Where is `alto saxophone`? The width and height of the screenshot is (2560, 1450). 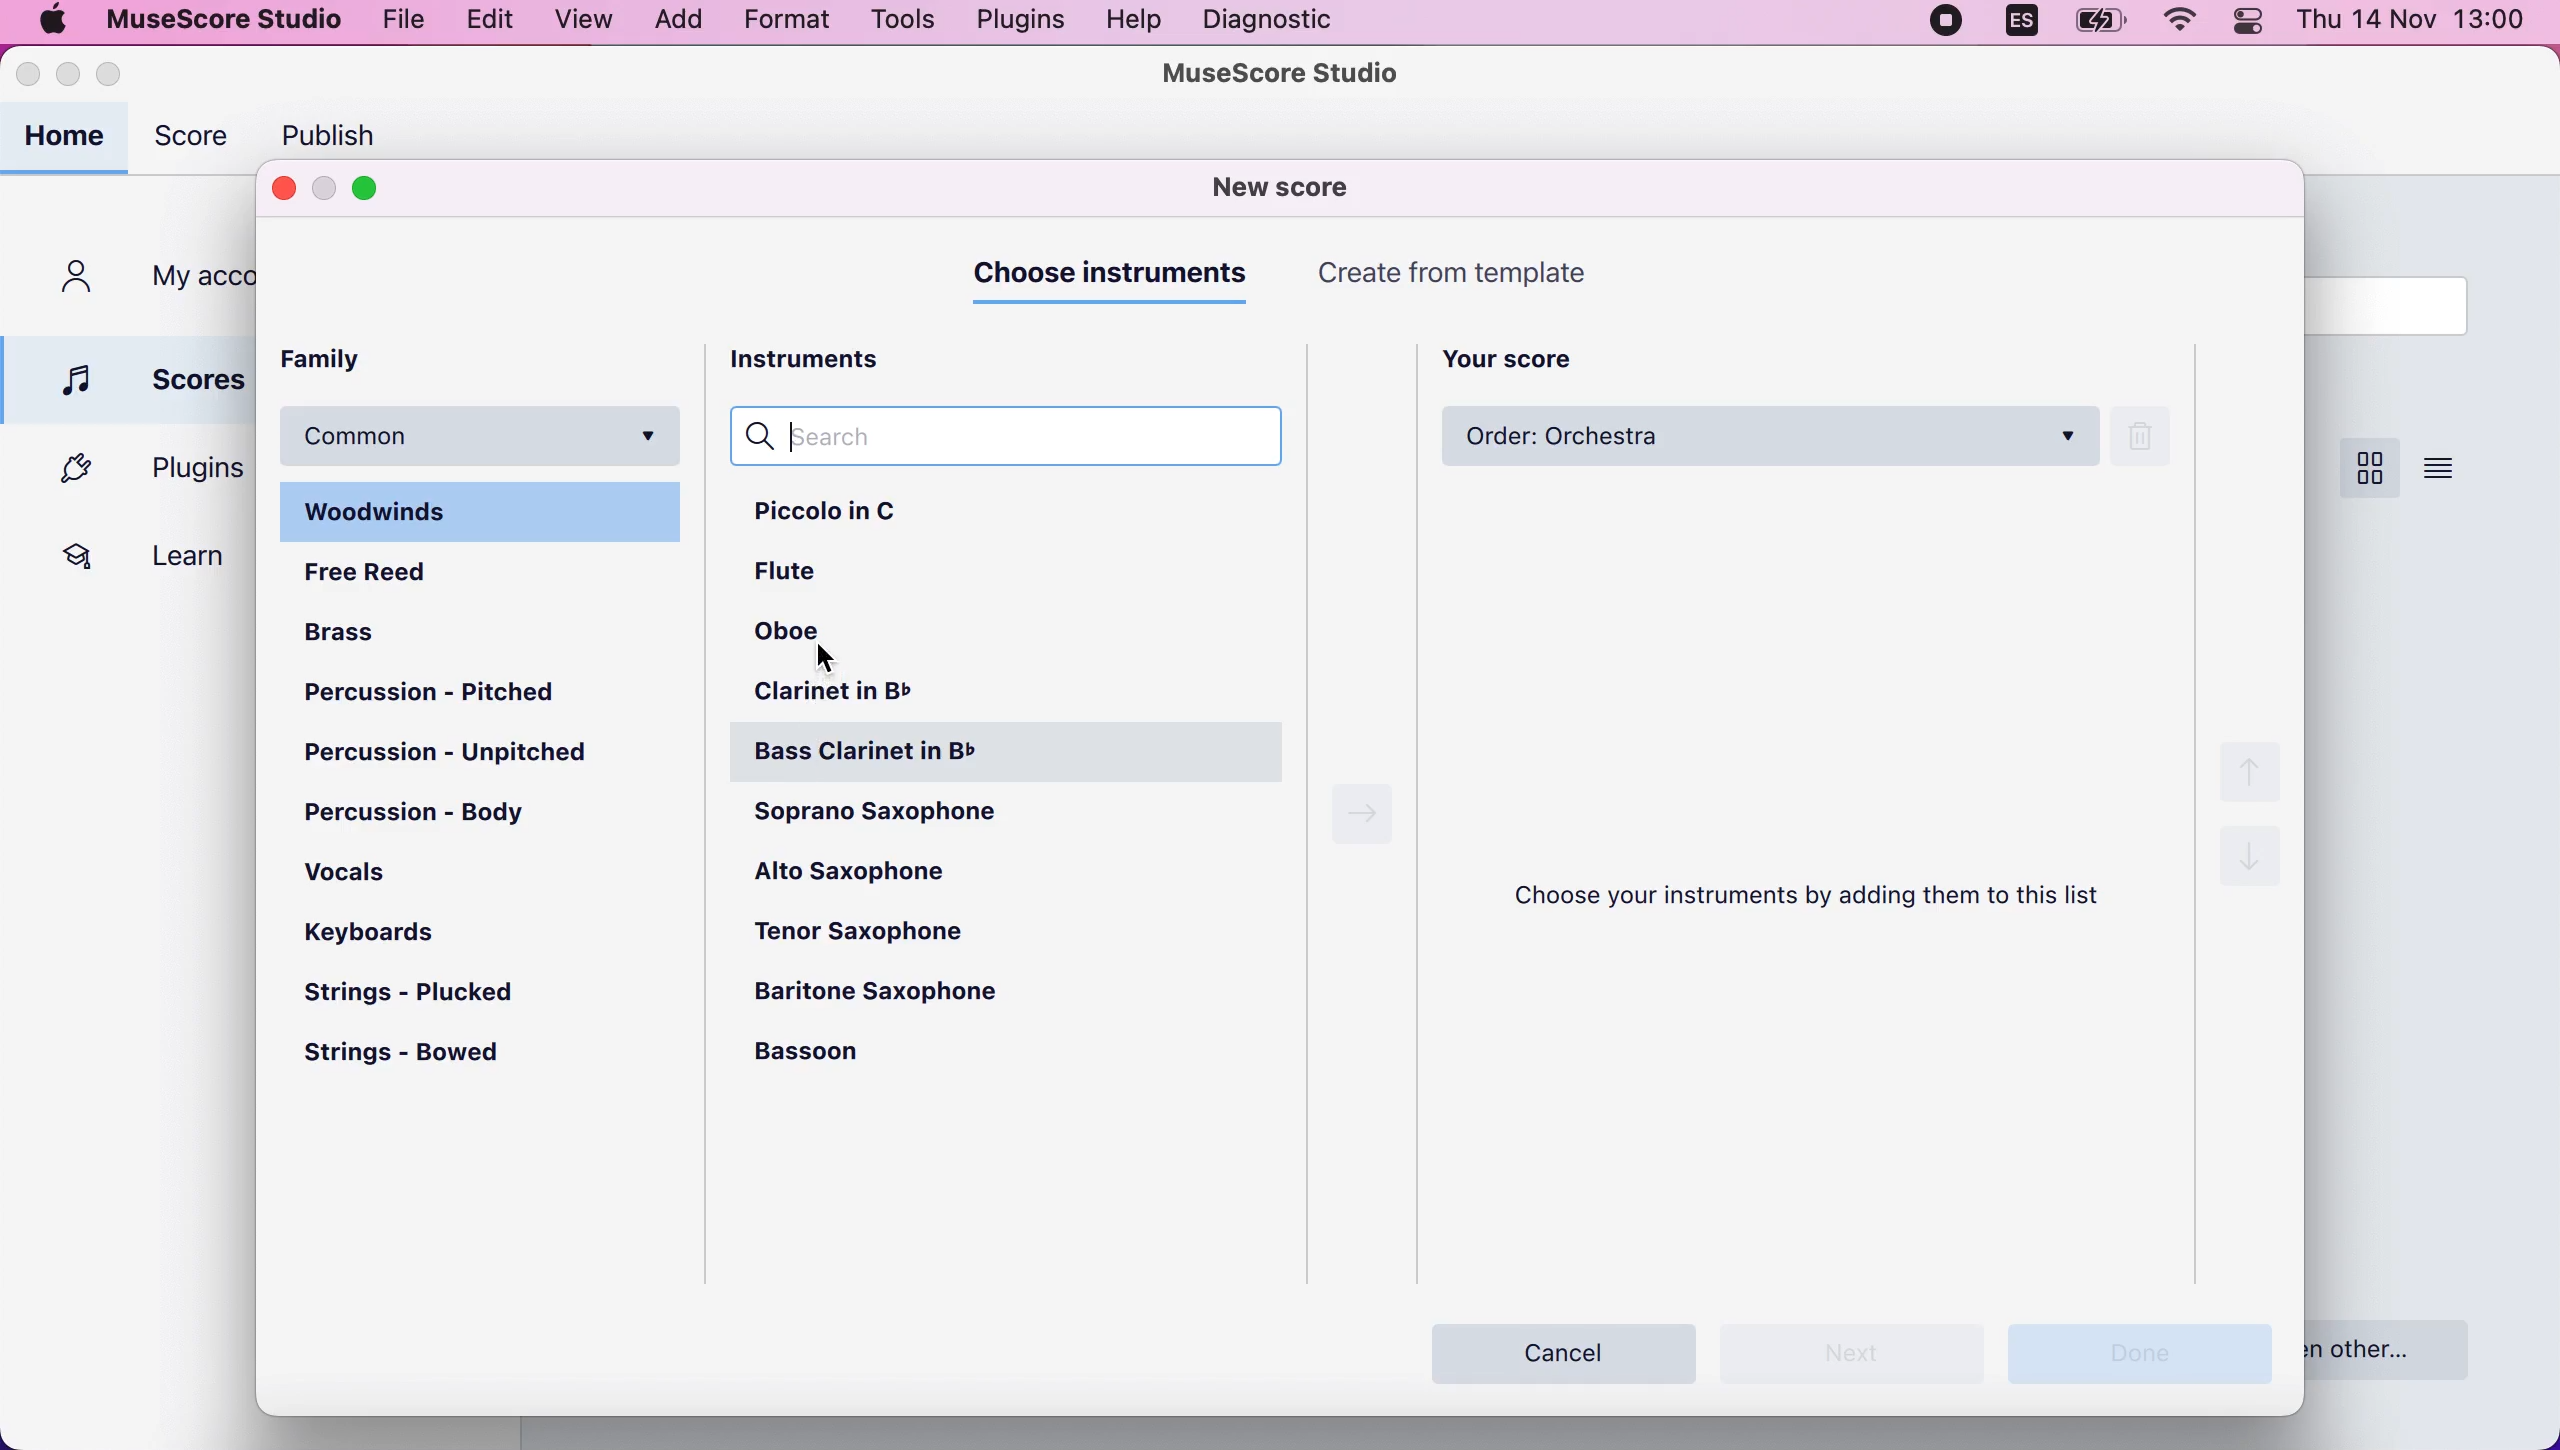 alto saxophone is located at coordinates (870, 876).